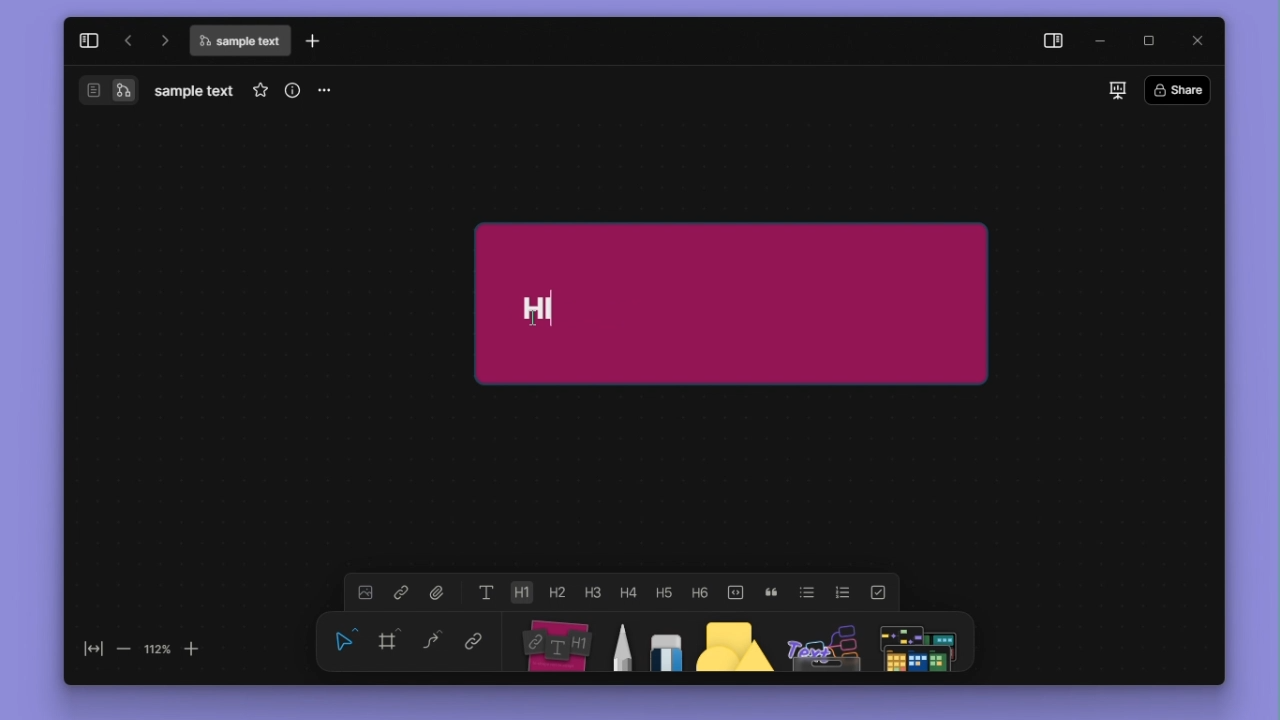 The image size is (1280, 720). What do you see at coordinates (1054, 42) in the screenshot?
I see `side panel` at bounding box center [1054, 42].